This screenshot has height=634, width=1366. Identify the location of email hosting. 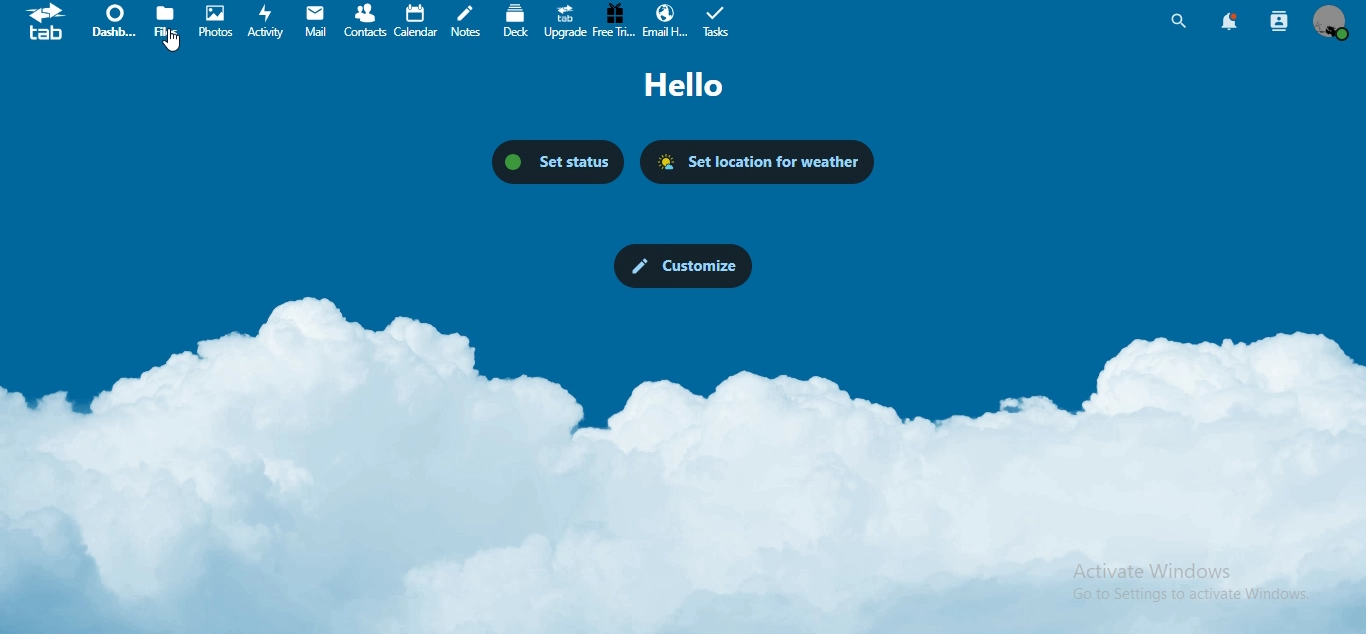
(665, 22).